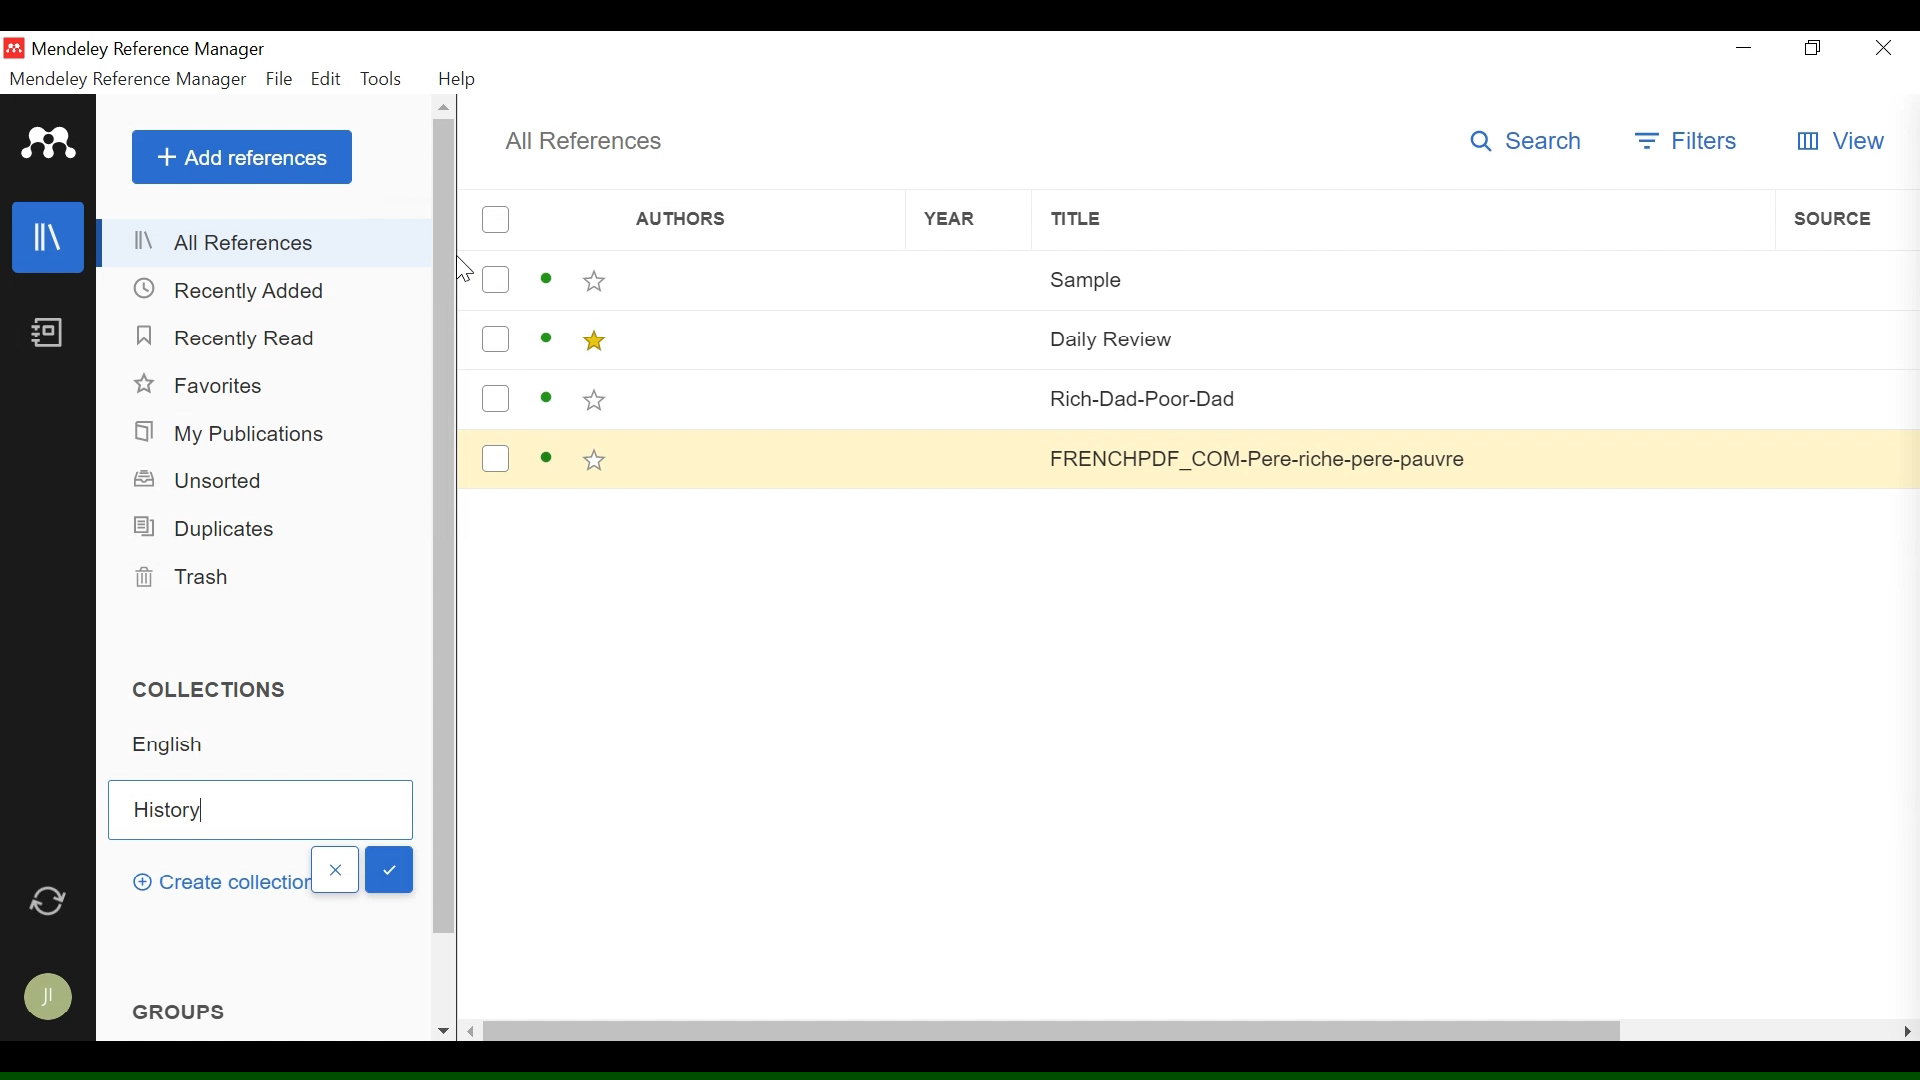 The height and width of the screenshot is (1080, 1920). I want to click on Year, so click(969, 221).